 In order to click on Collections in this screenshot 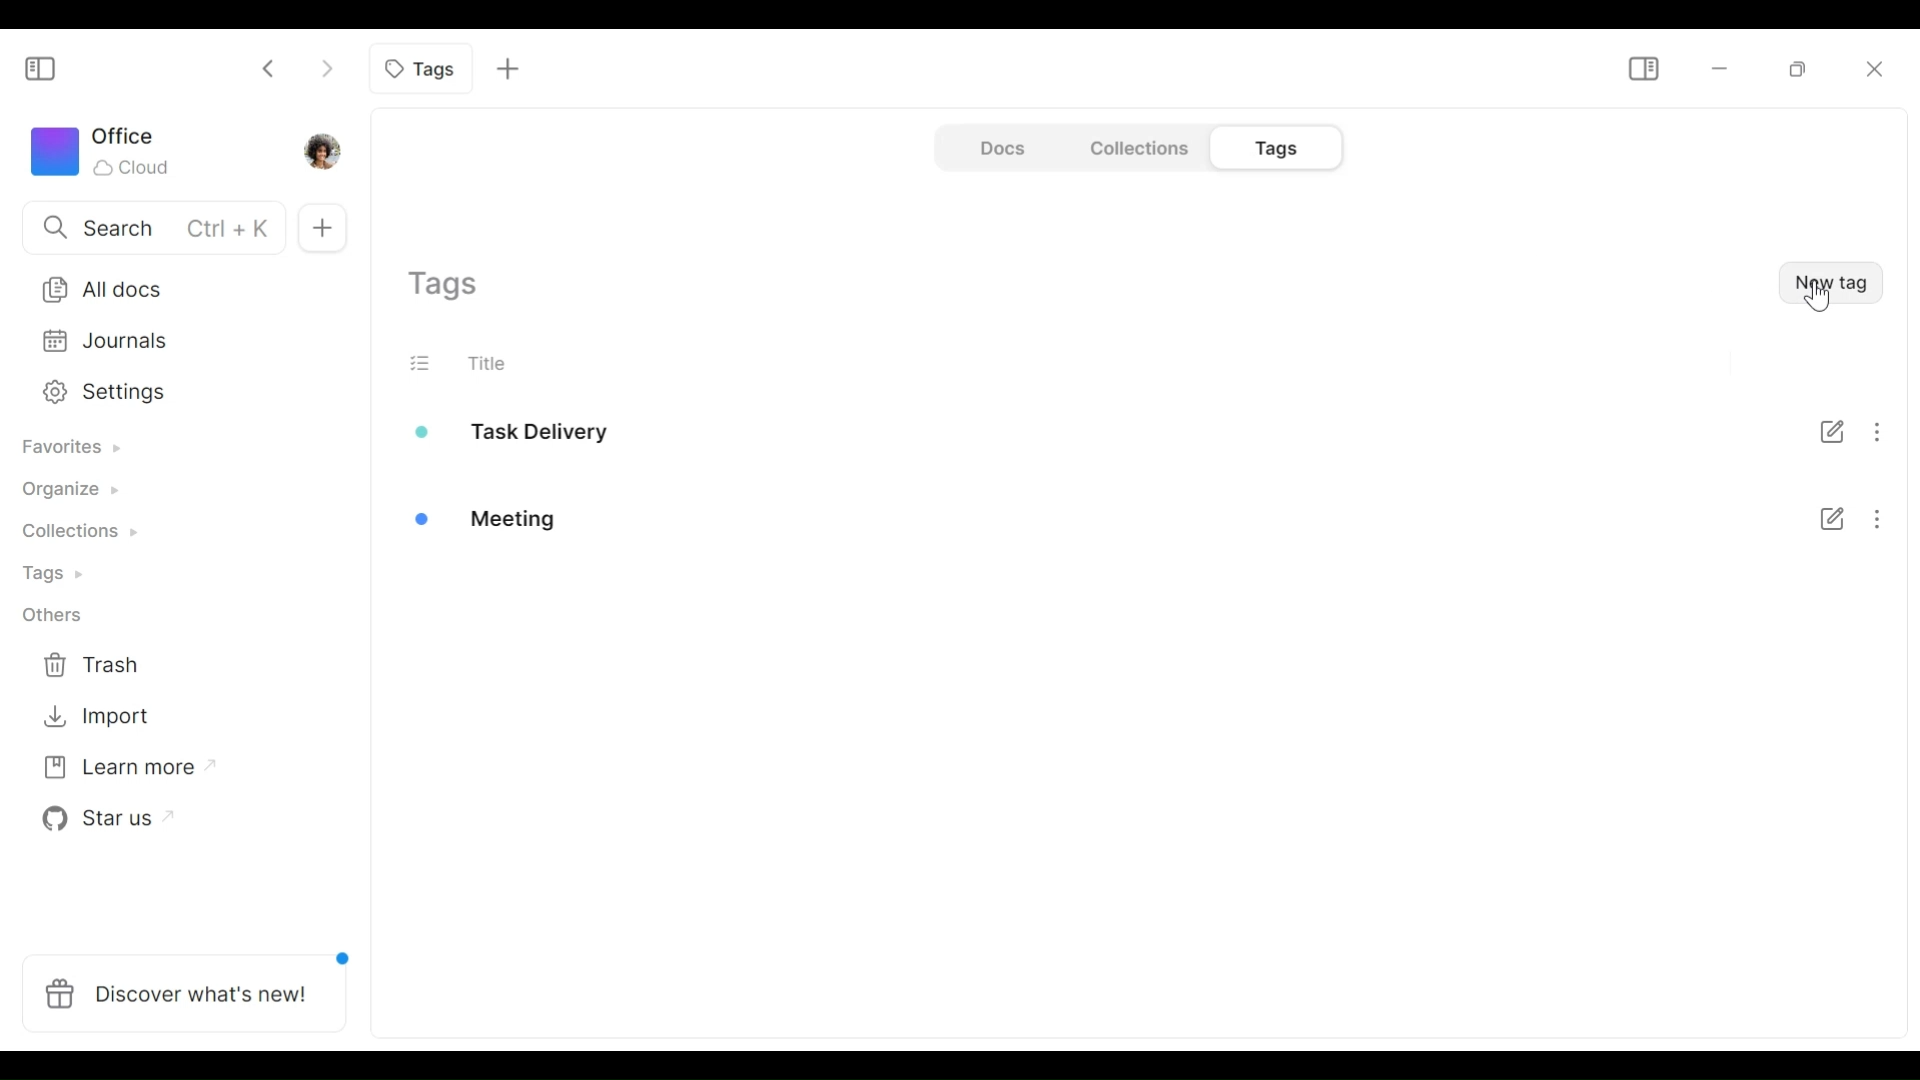, I will do `click(71, 537)`.